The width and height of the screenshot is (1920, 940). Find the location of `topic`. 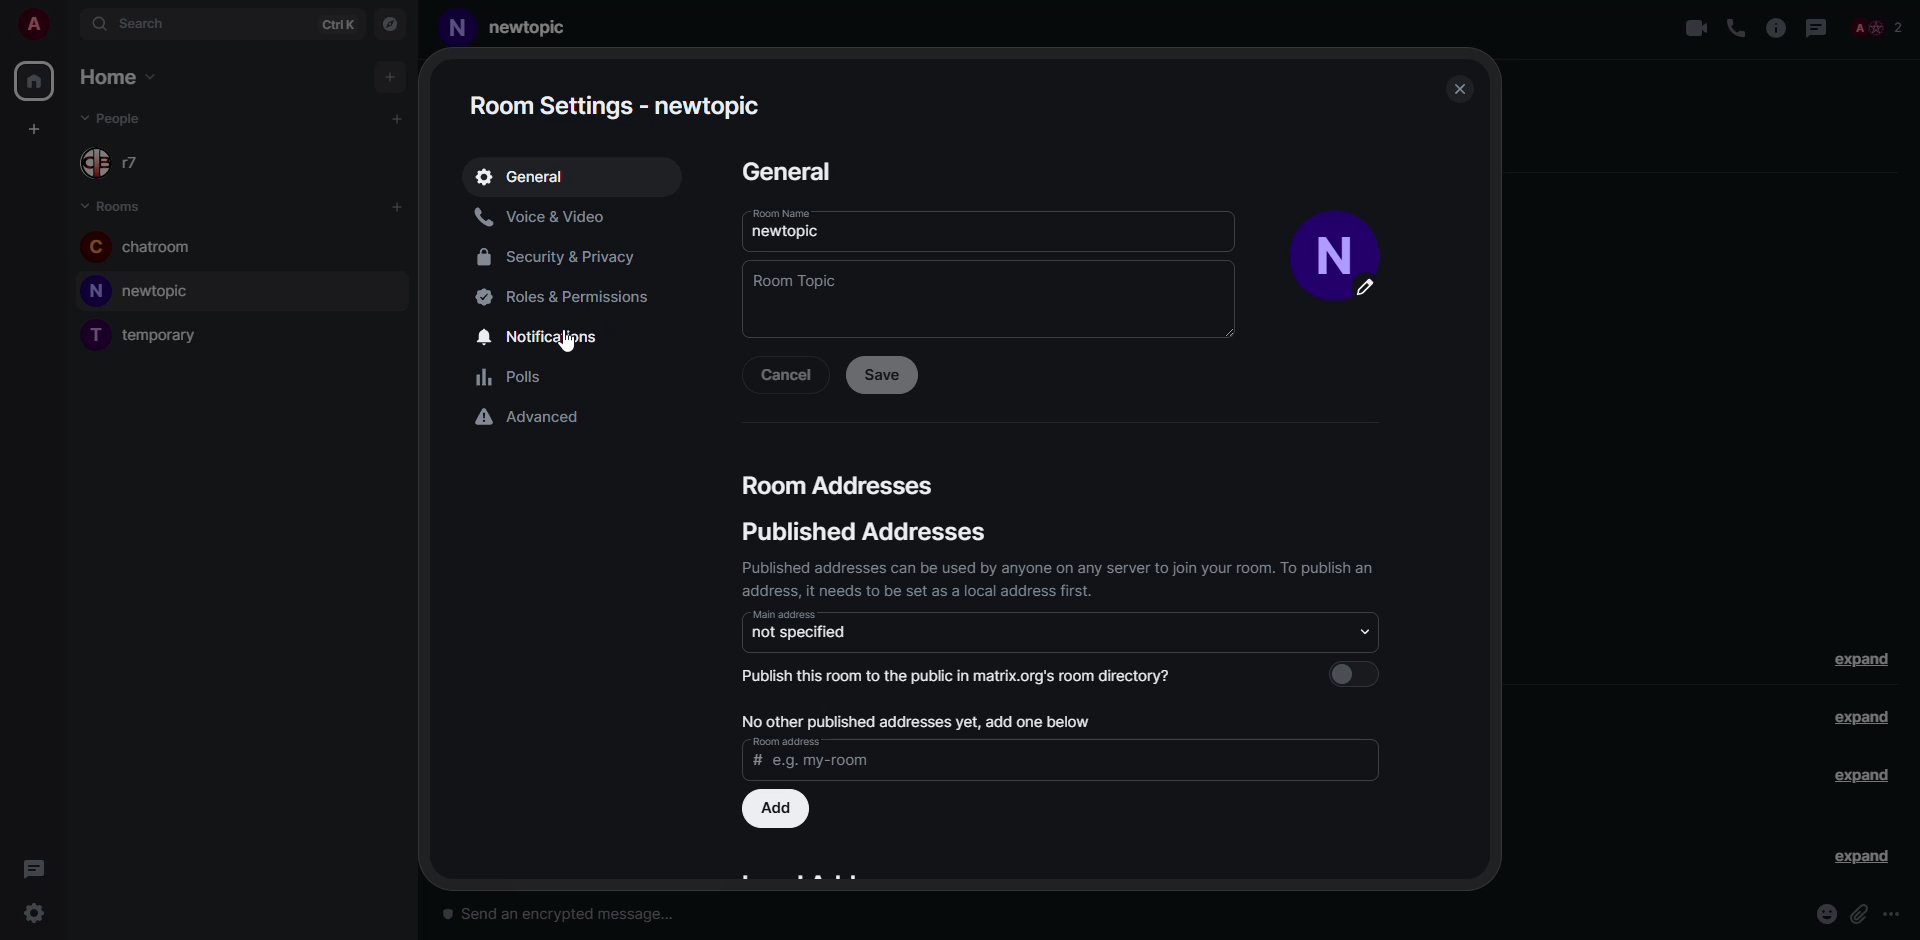

topic is located at coordinates (808, 285).